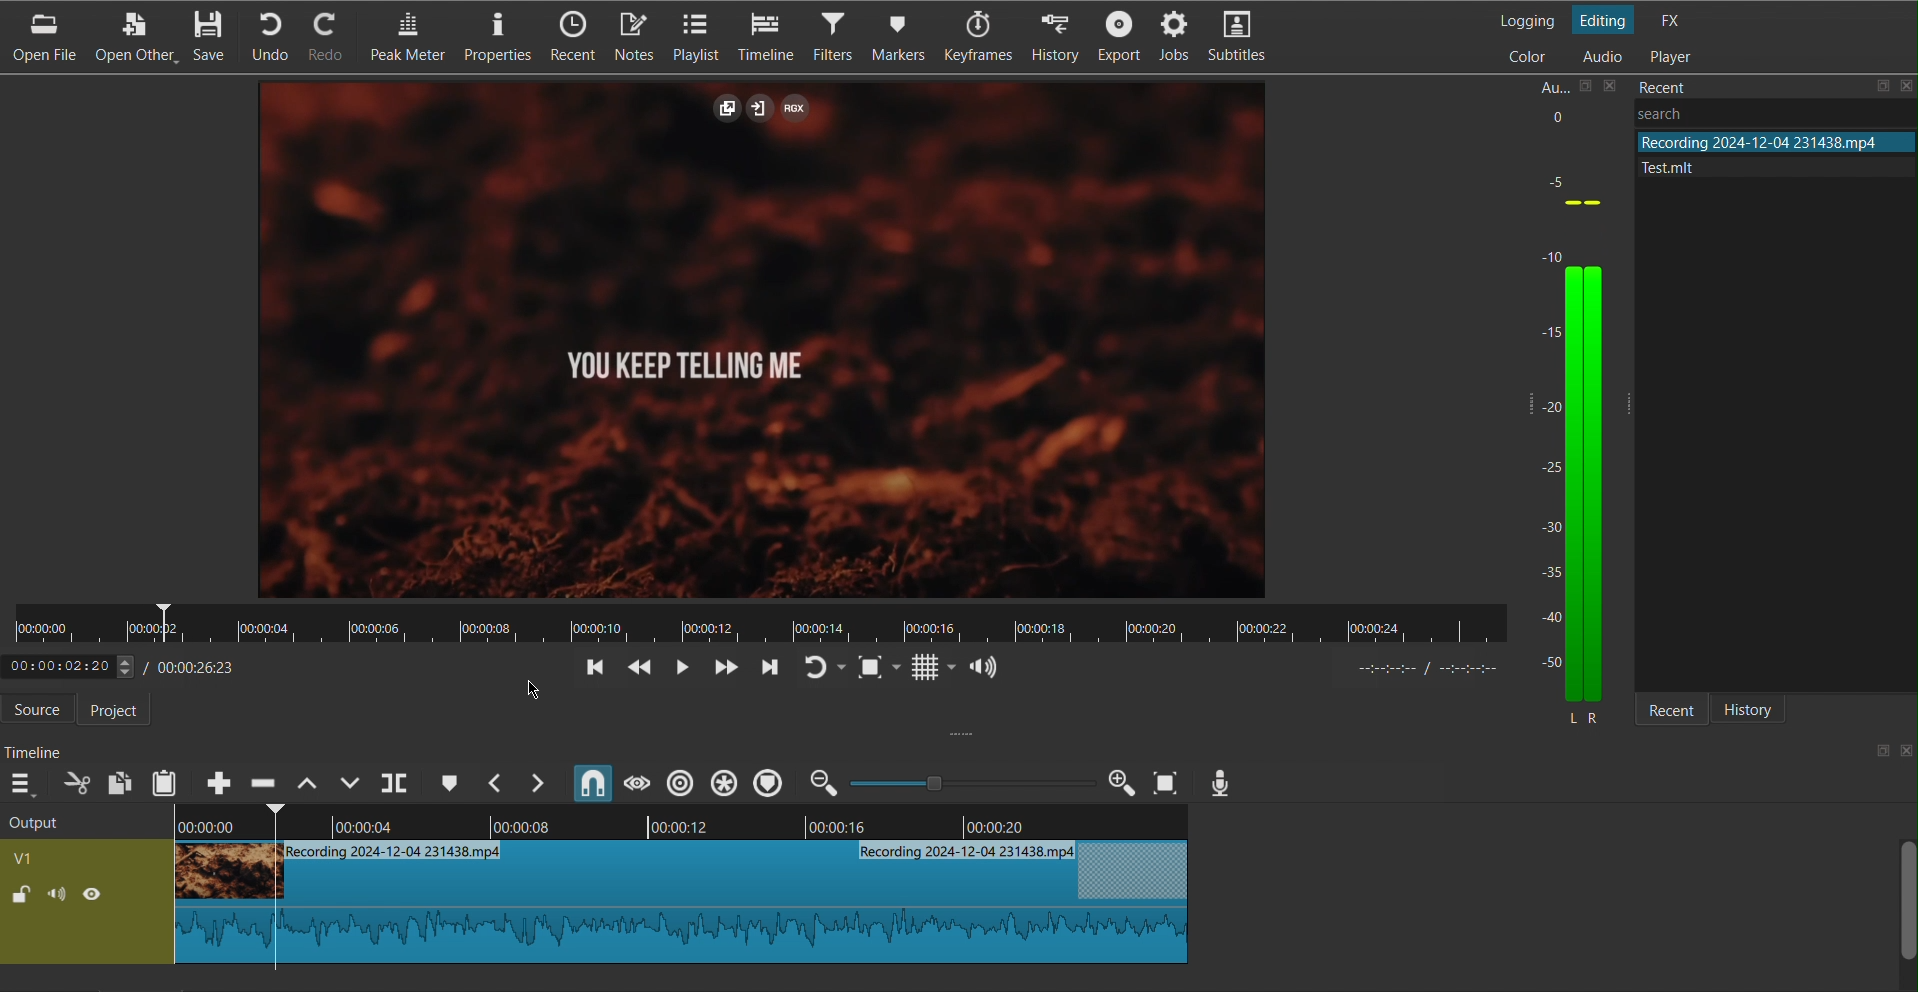 This screenshot has width=1918, height=992. I want to click on Video Preview, so click(765, 343).